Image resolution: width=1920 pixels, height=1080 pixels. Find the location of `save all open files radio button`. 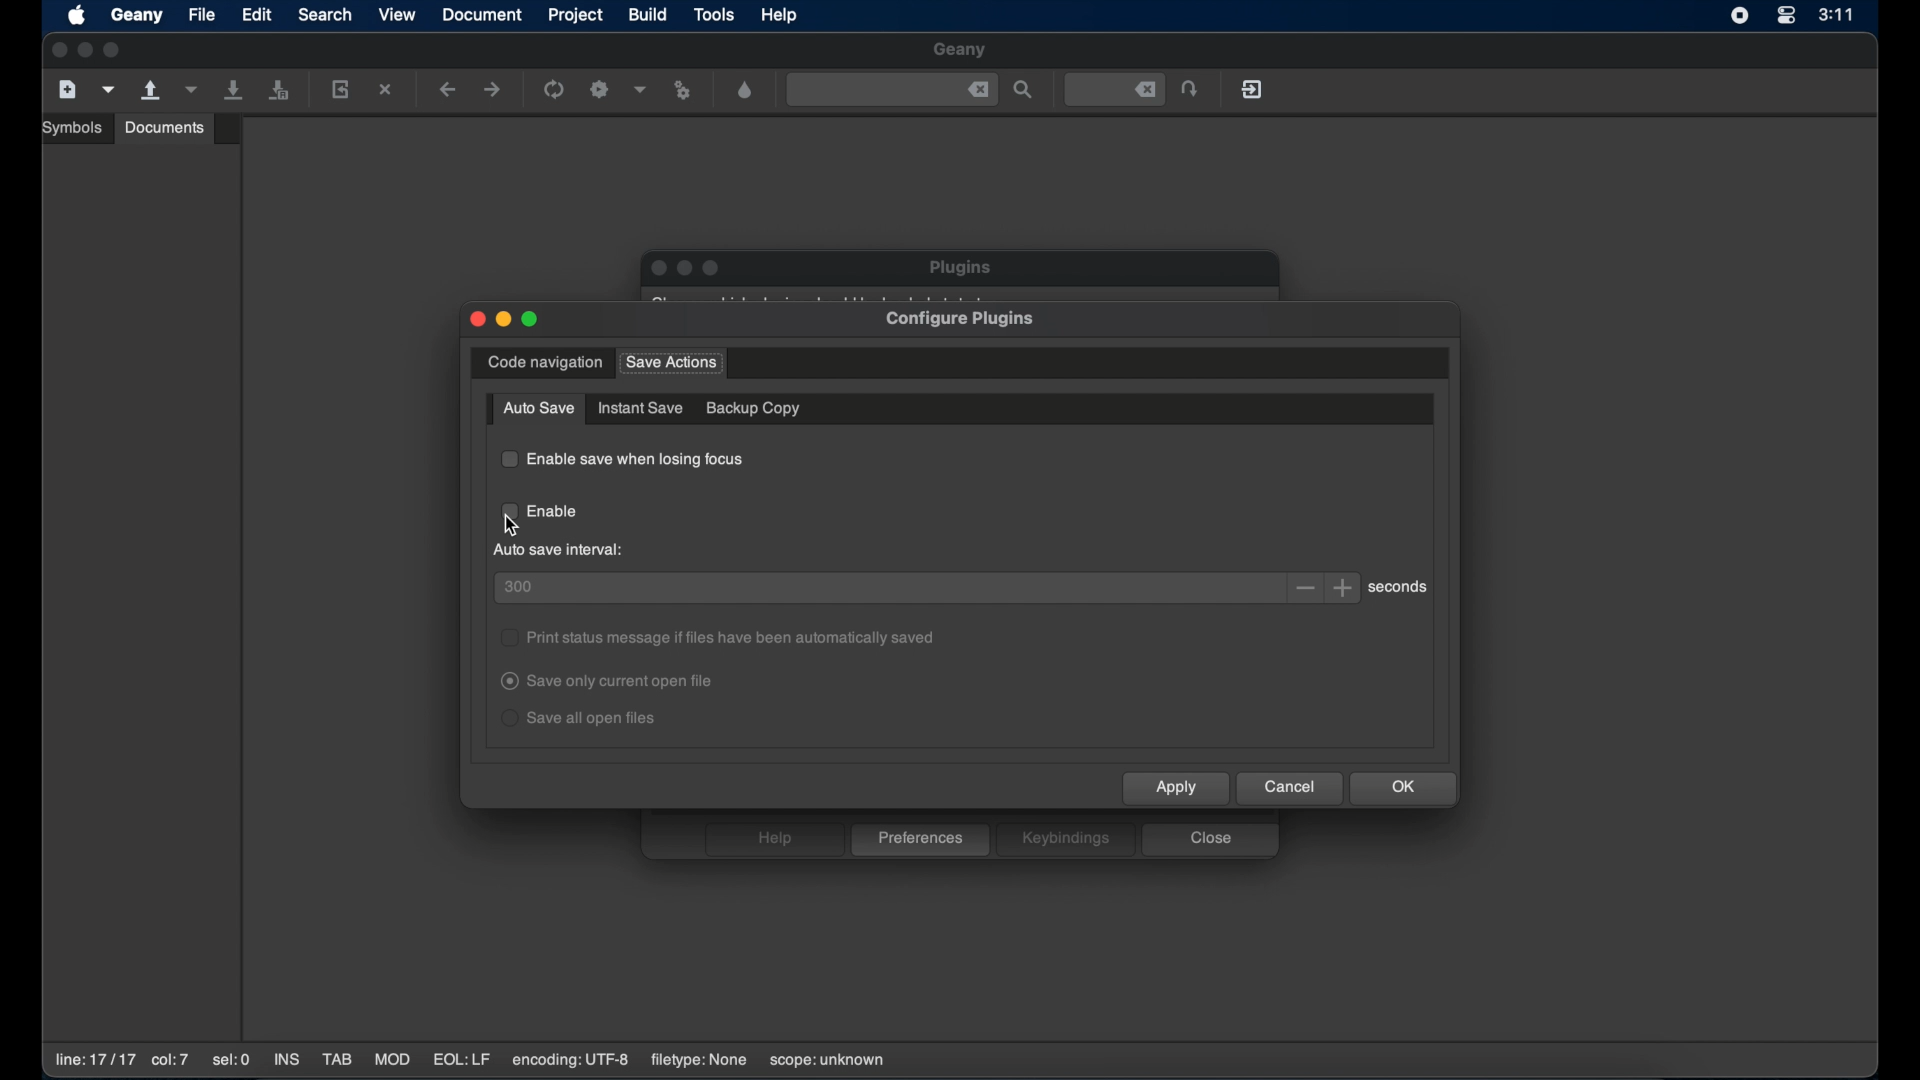

save all open files radio button is located at coordinates (580, 719).